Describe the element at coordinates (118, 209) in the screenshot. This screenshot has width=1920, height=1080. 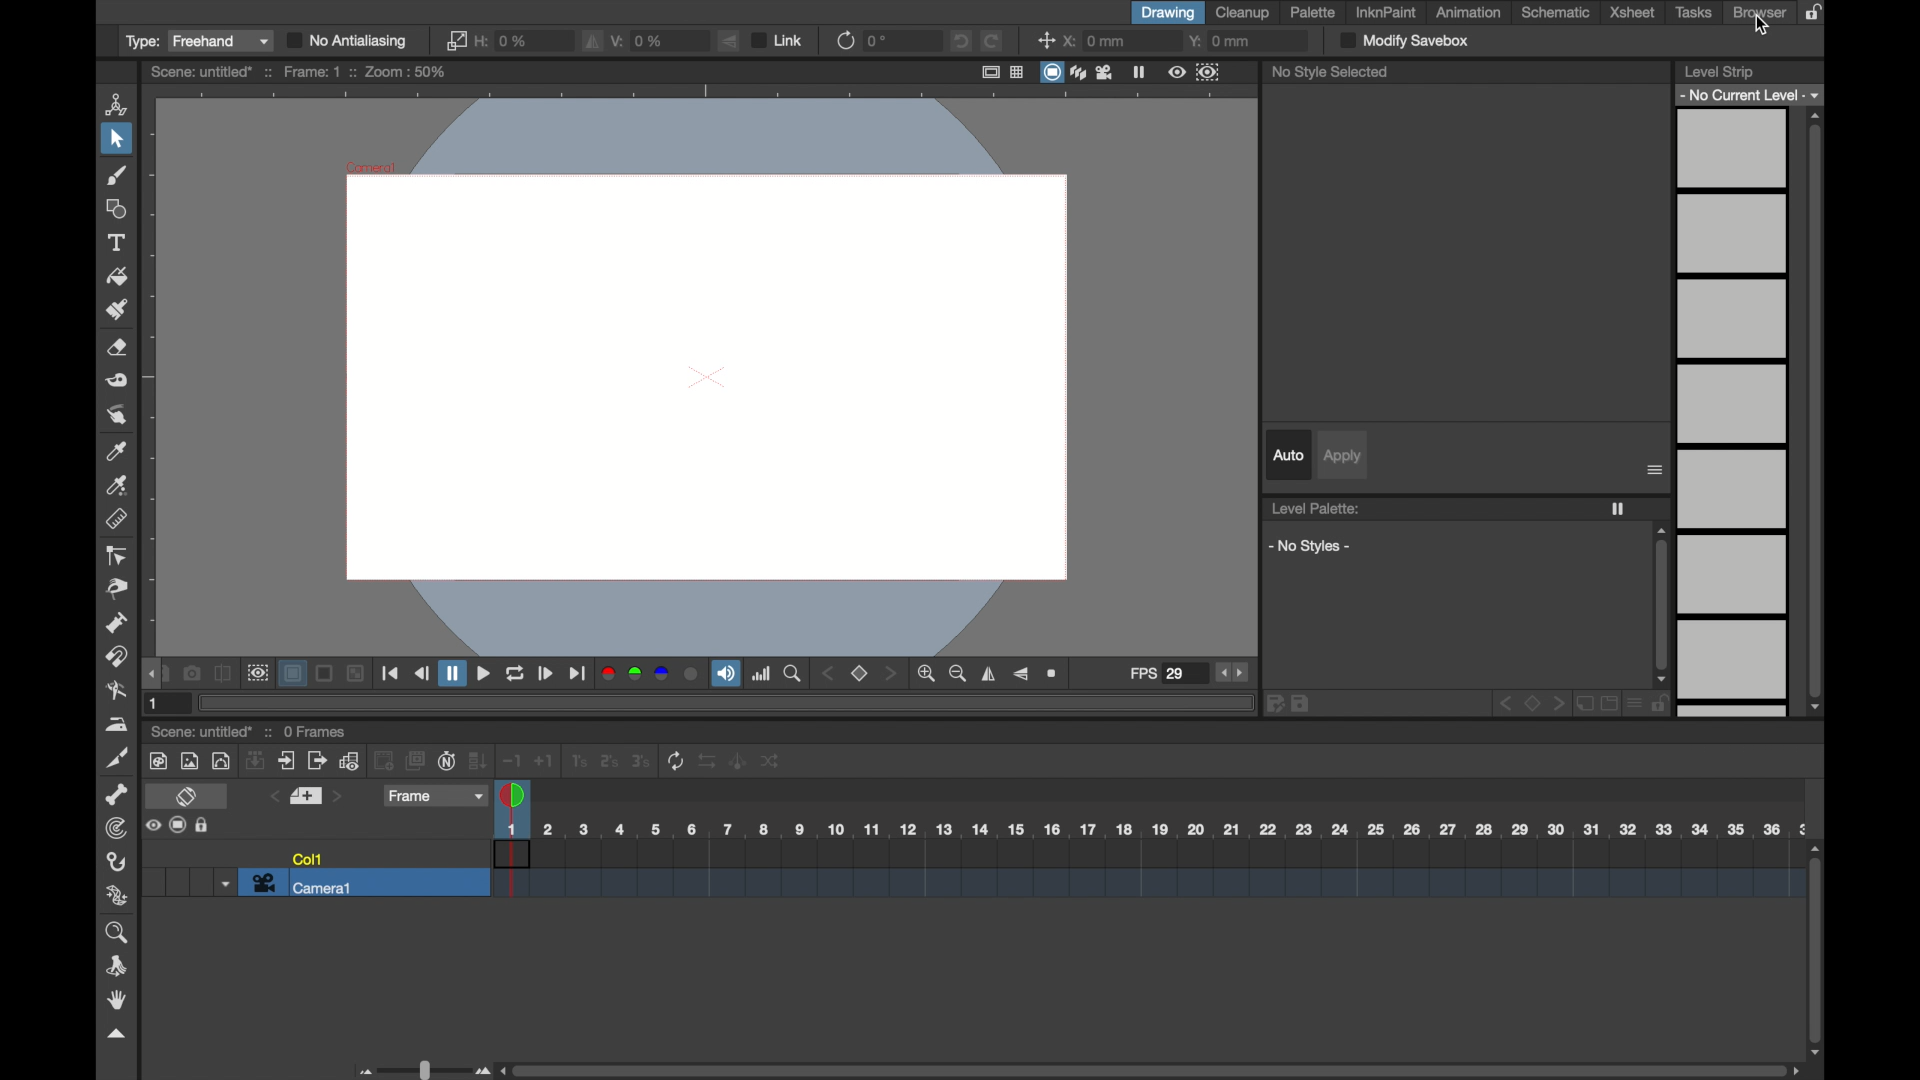
I see `shape tool` at that location.